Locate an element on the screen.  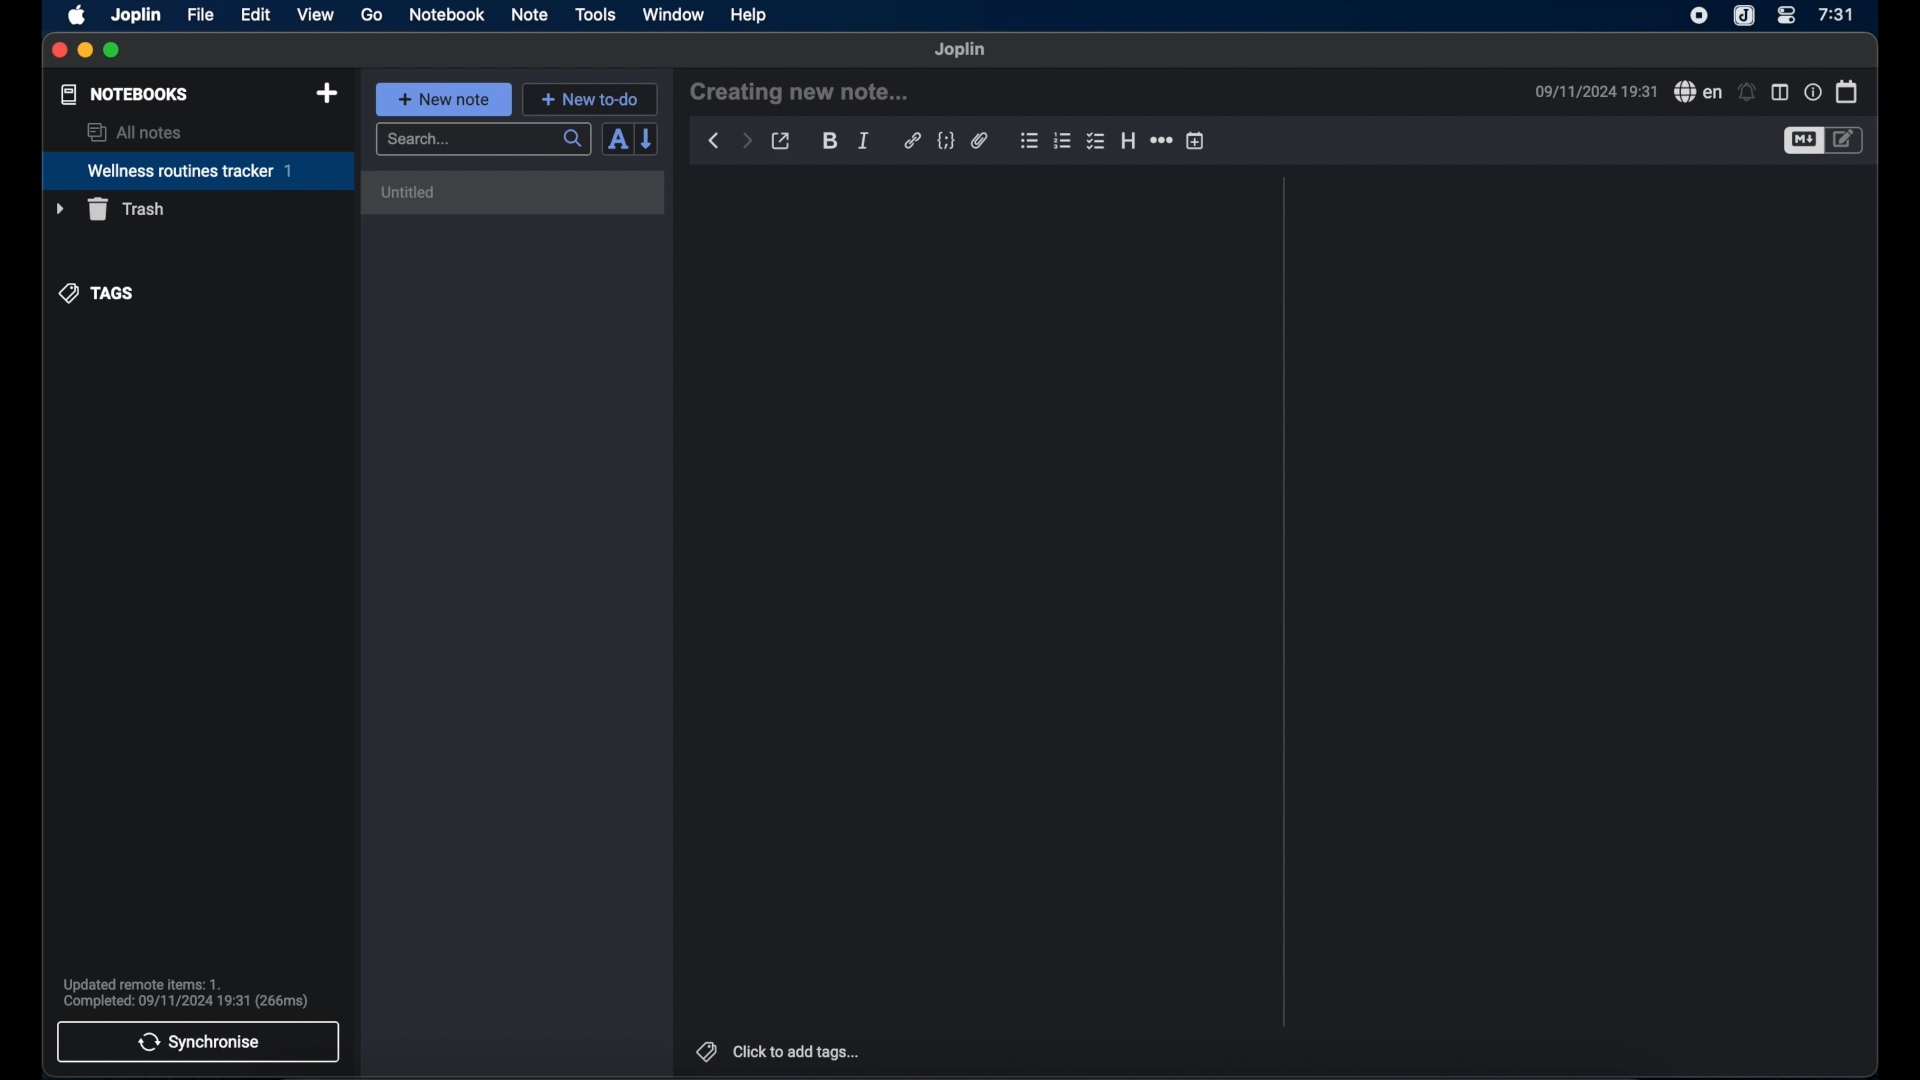
file is located at coordinates (200, 14).